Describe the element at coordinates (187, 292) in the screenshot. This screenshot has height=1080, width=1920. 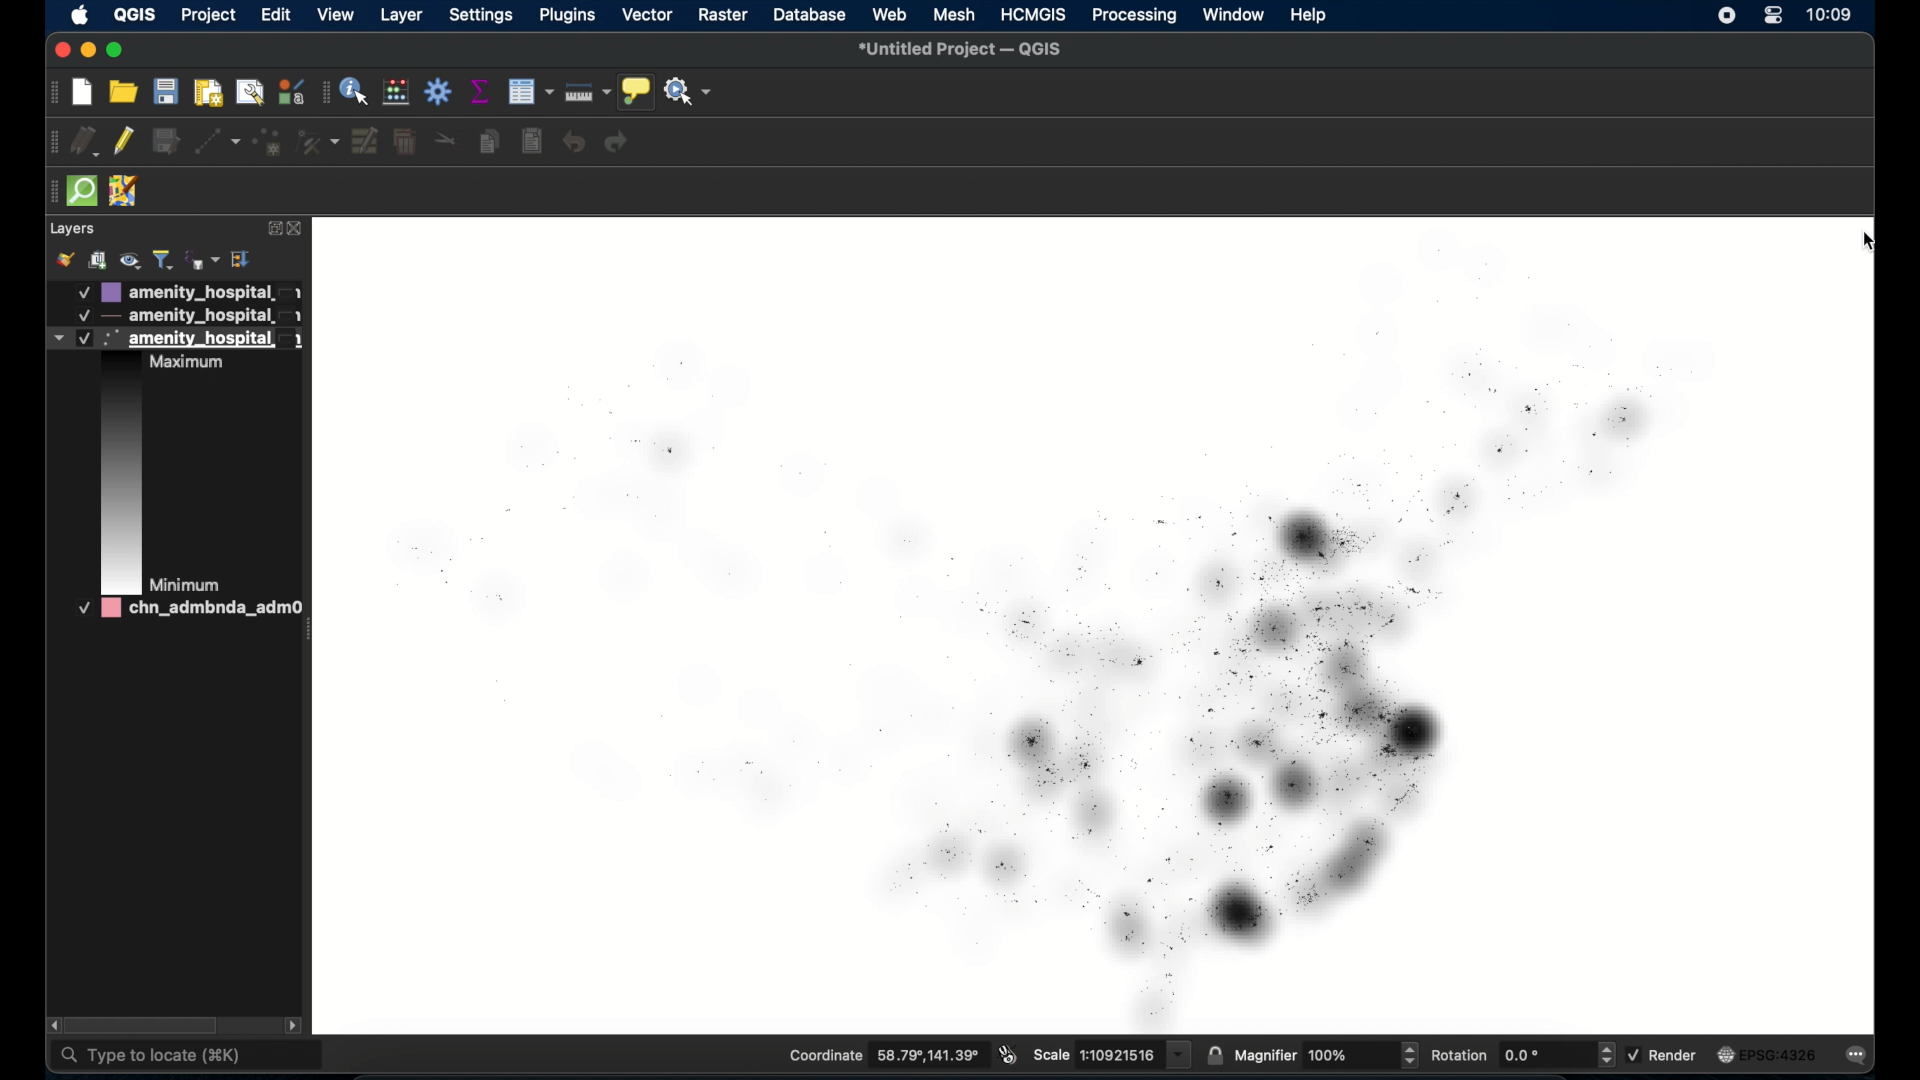
I see `layer 1` at that location.